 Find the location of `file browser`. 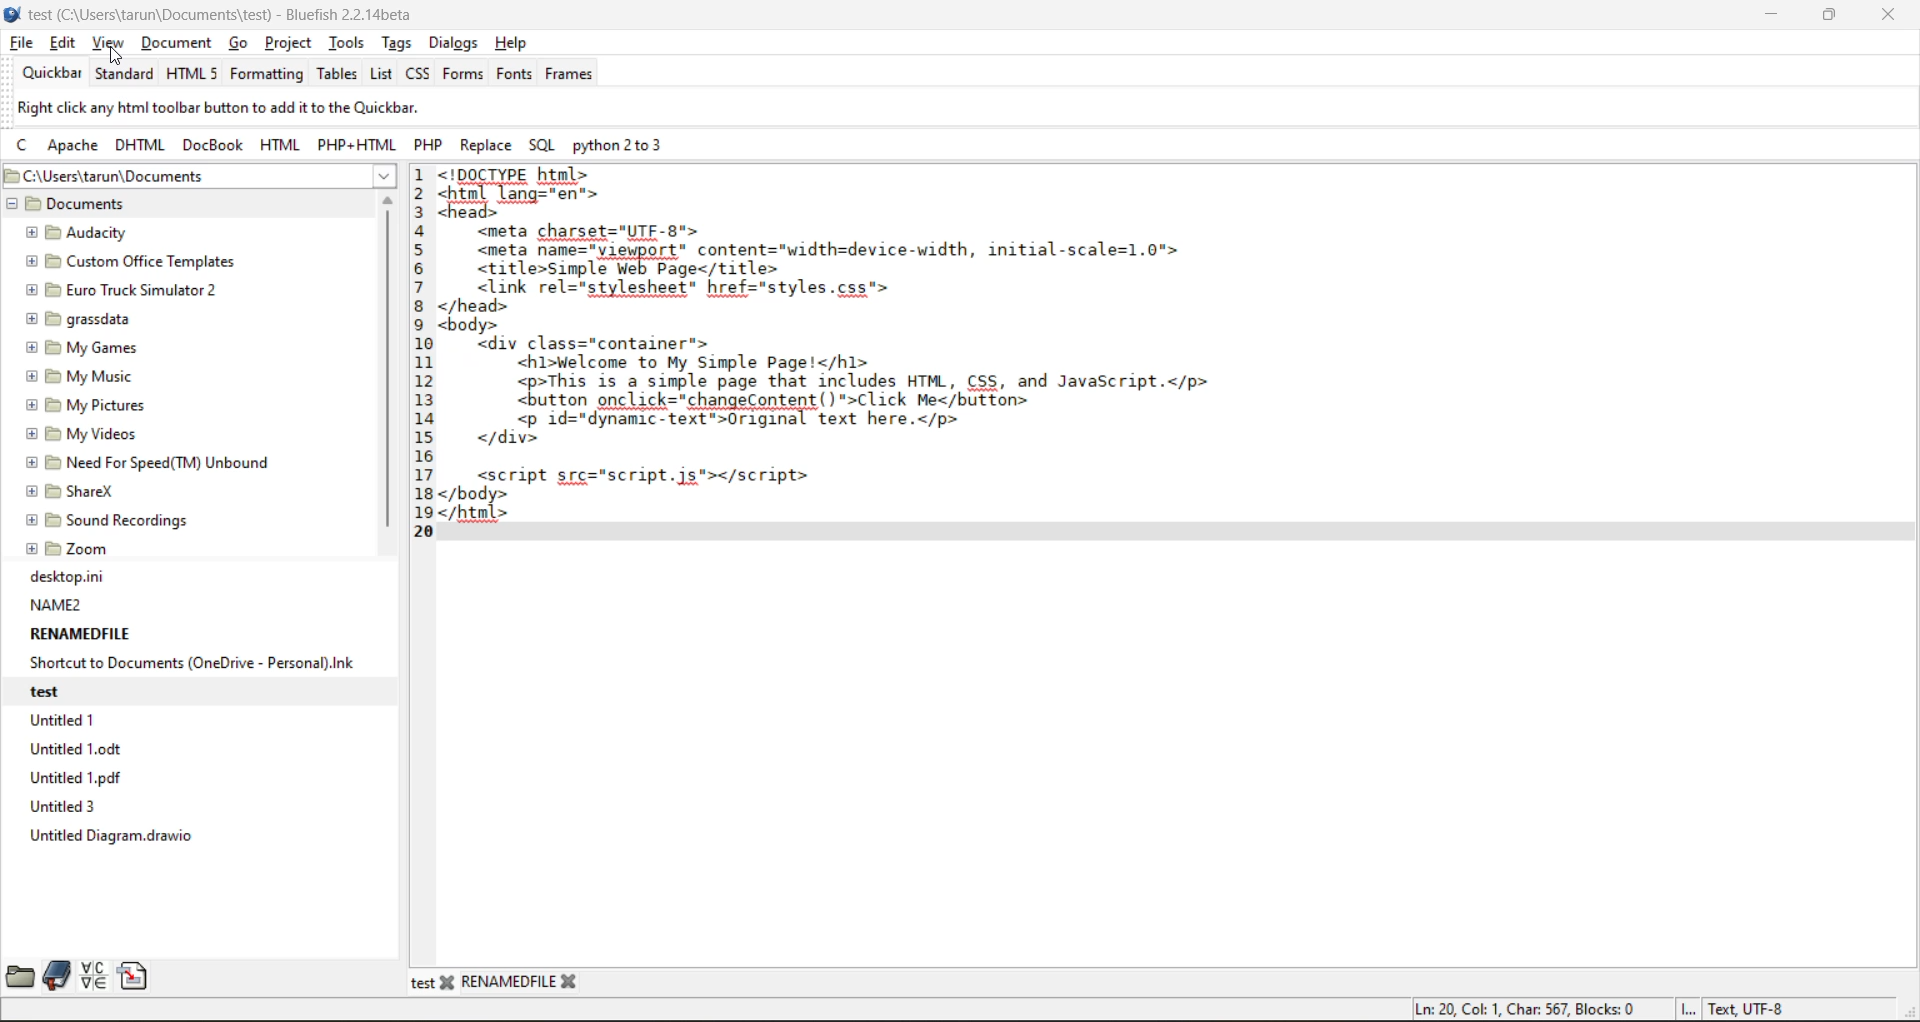

file browser is located at coordinates (20, 975).